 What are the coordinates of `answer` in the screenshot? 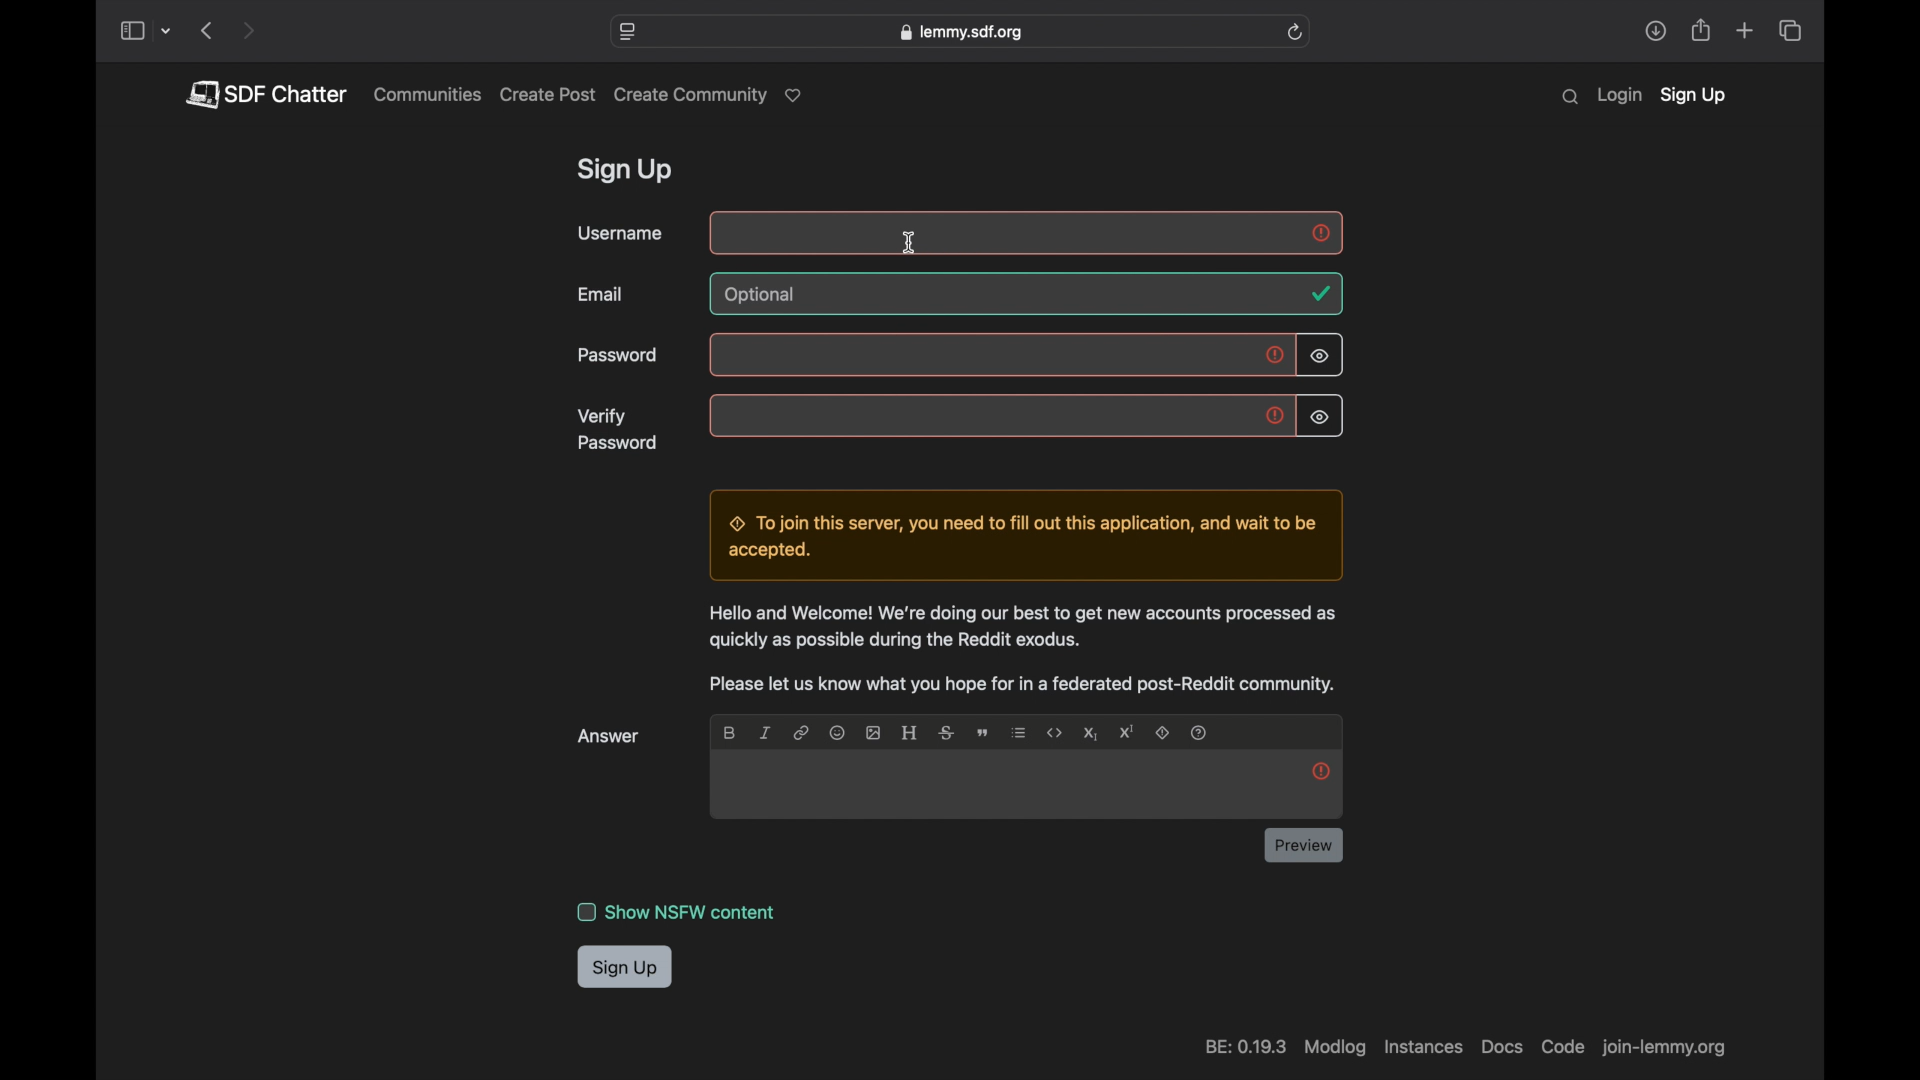 It's located at (611, 736).